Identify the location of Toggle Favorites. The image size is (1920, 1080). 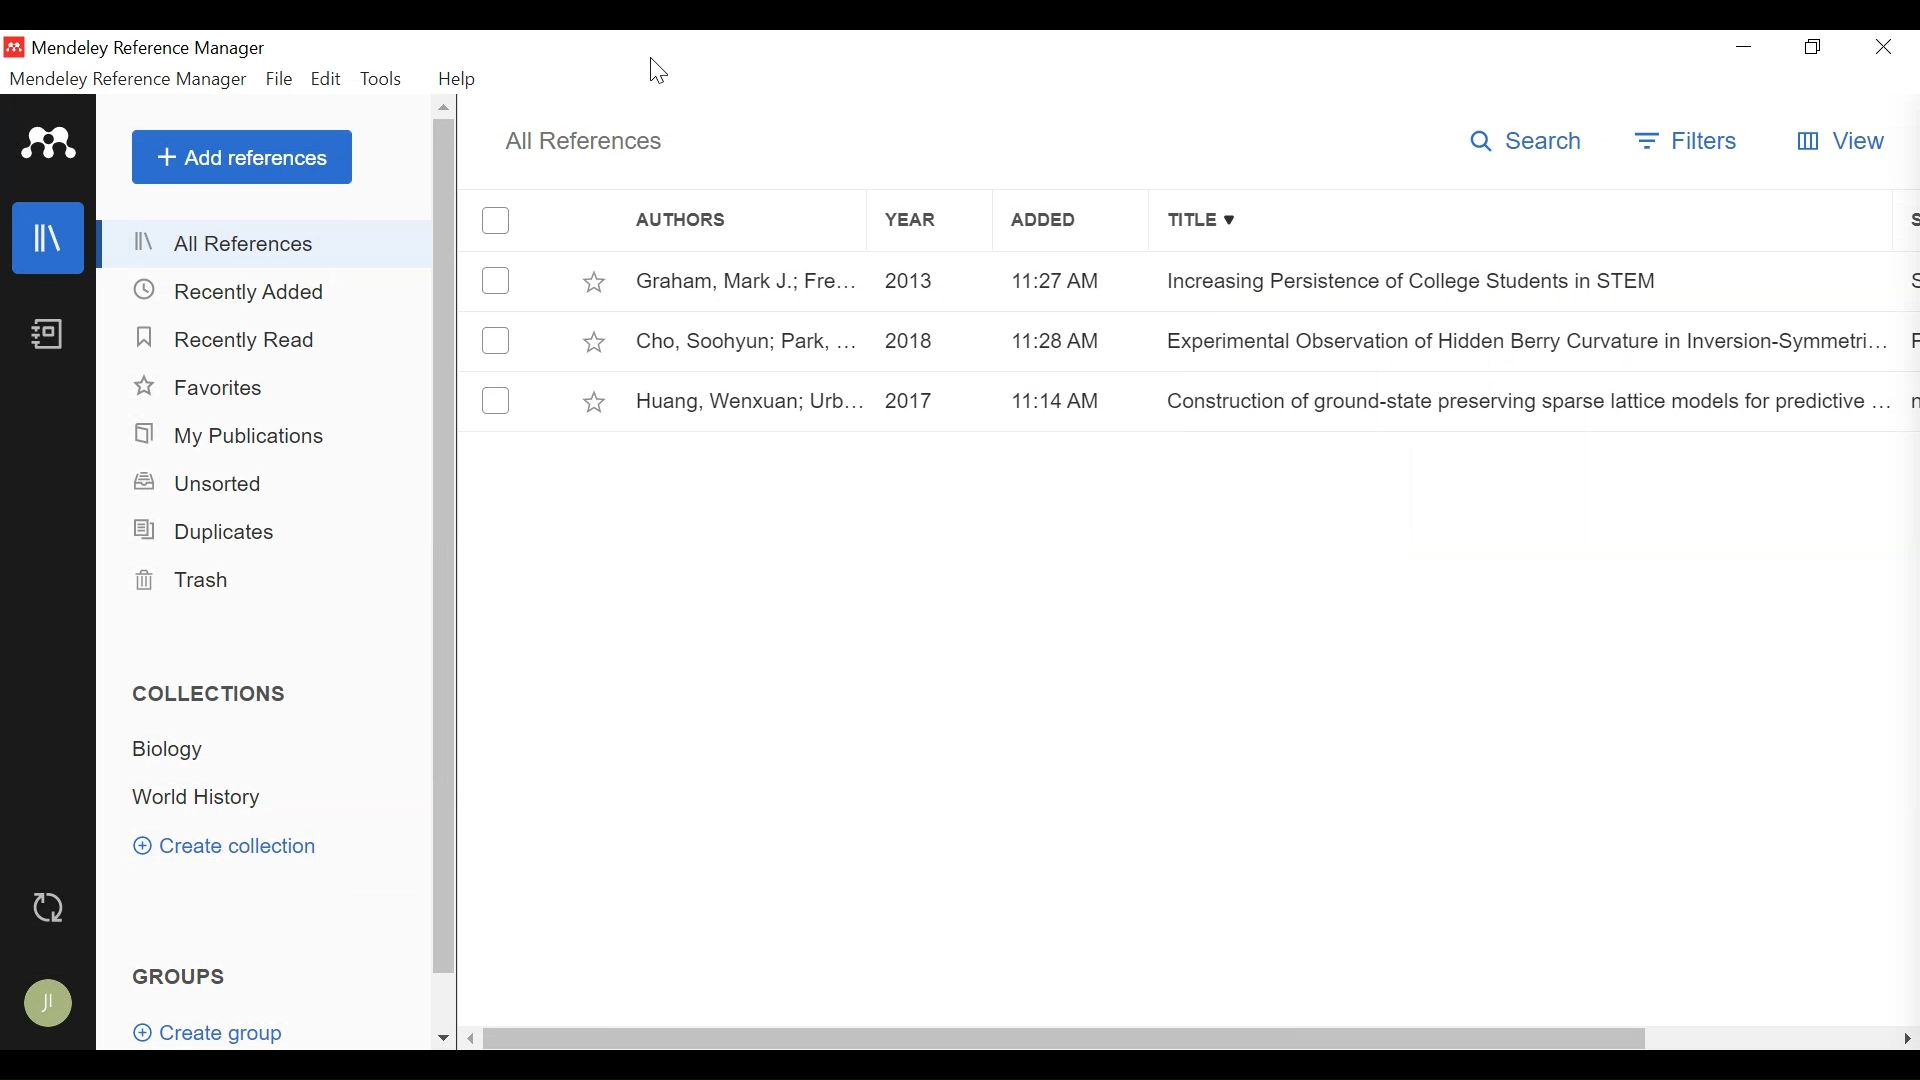
(593, 401).